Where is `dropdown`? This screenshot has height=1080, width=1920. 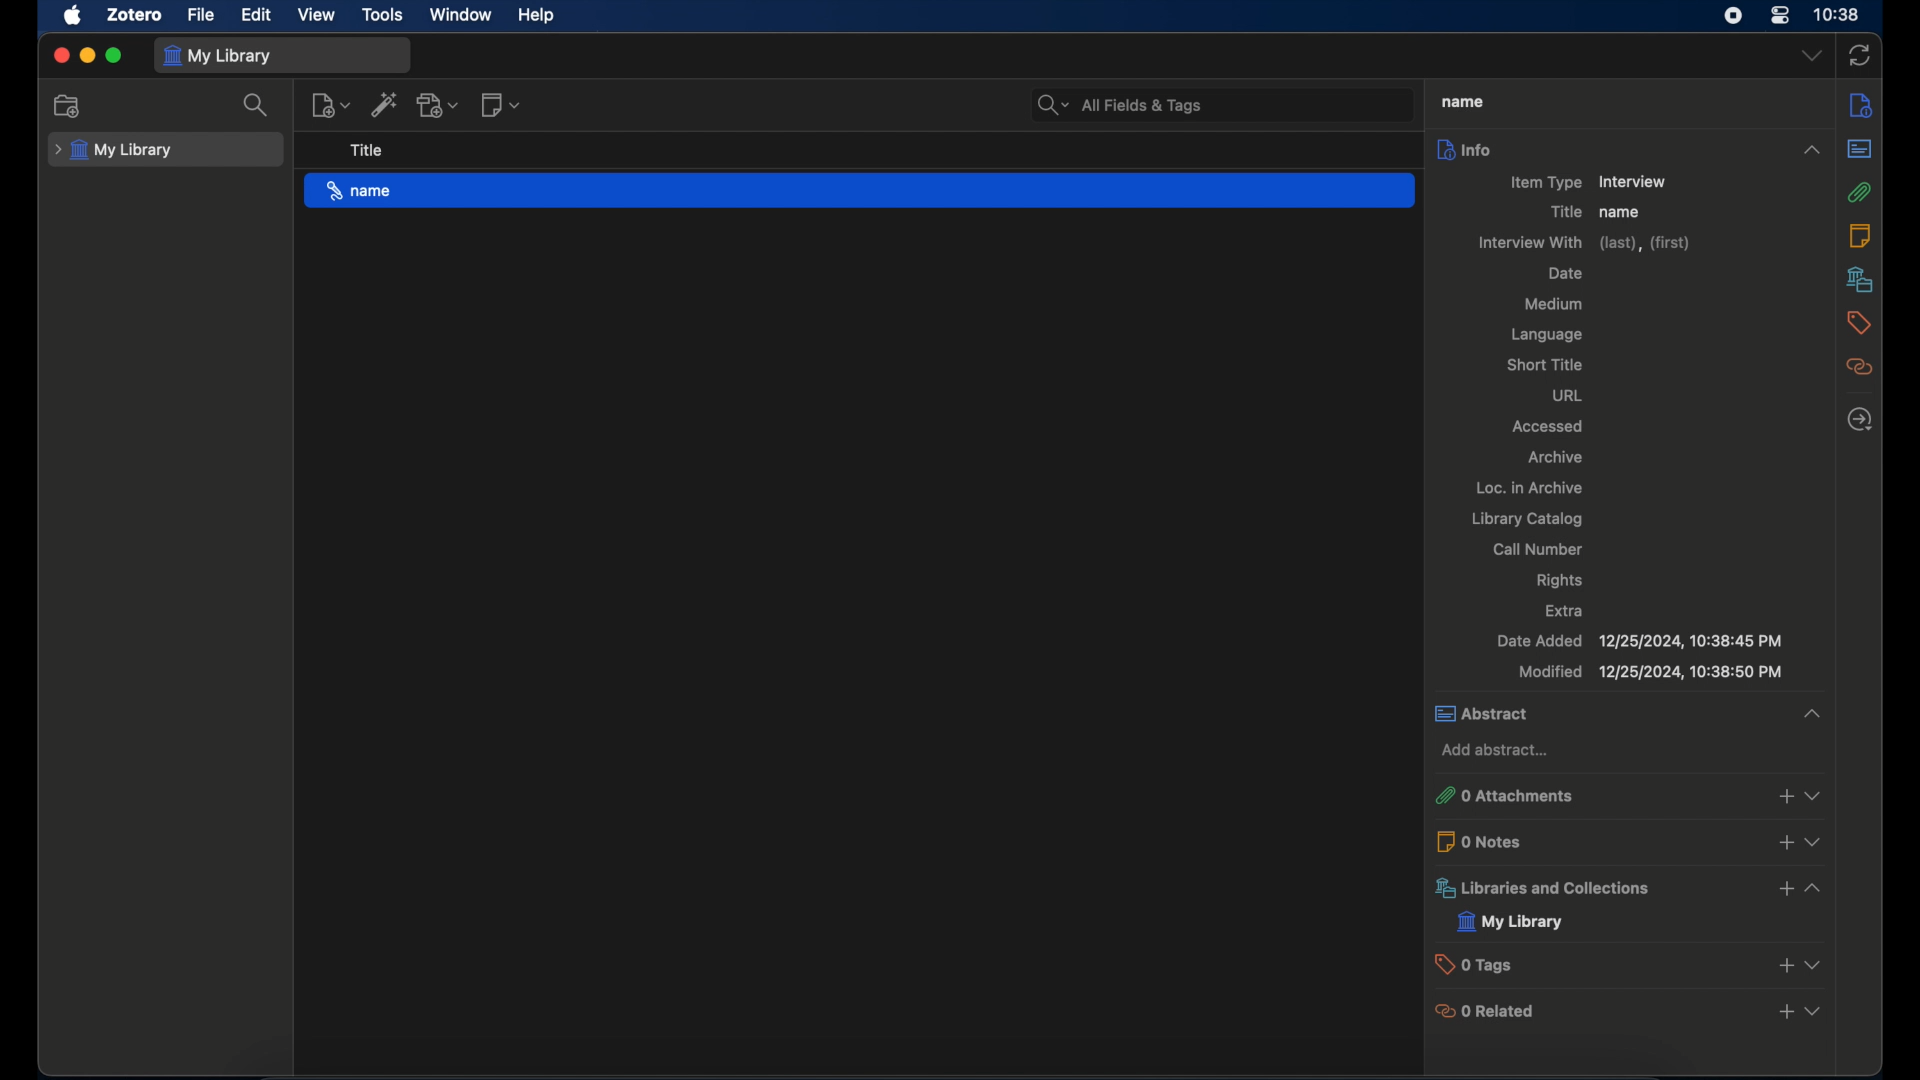
dropdown is located at coordinates (1813, 55).